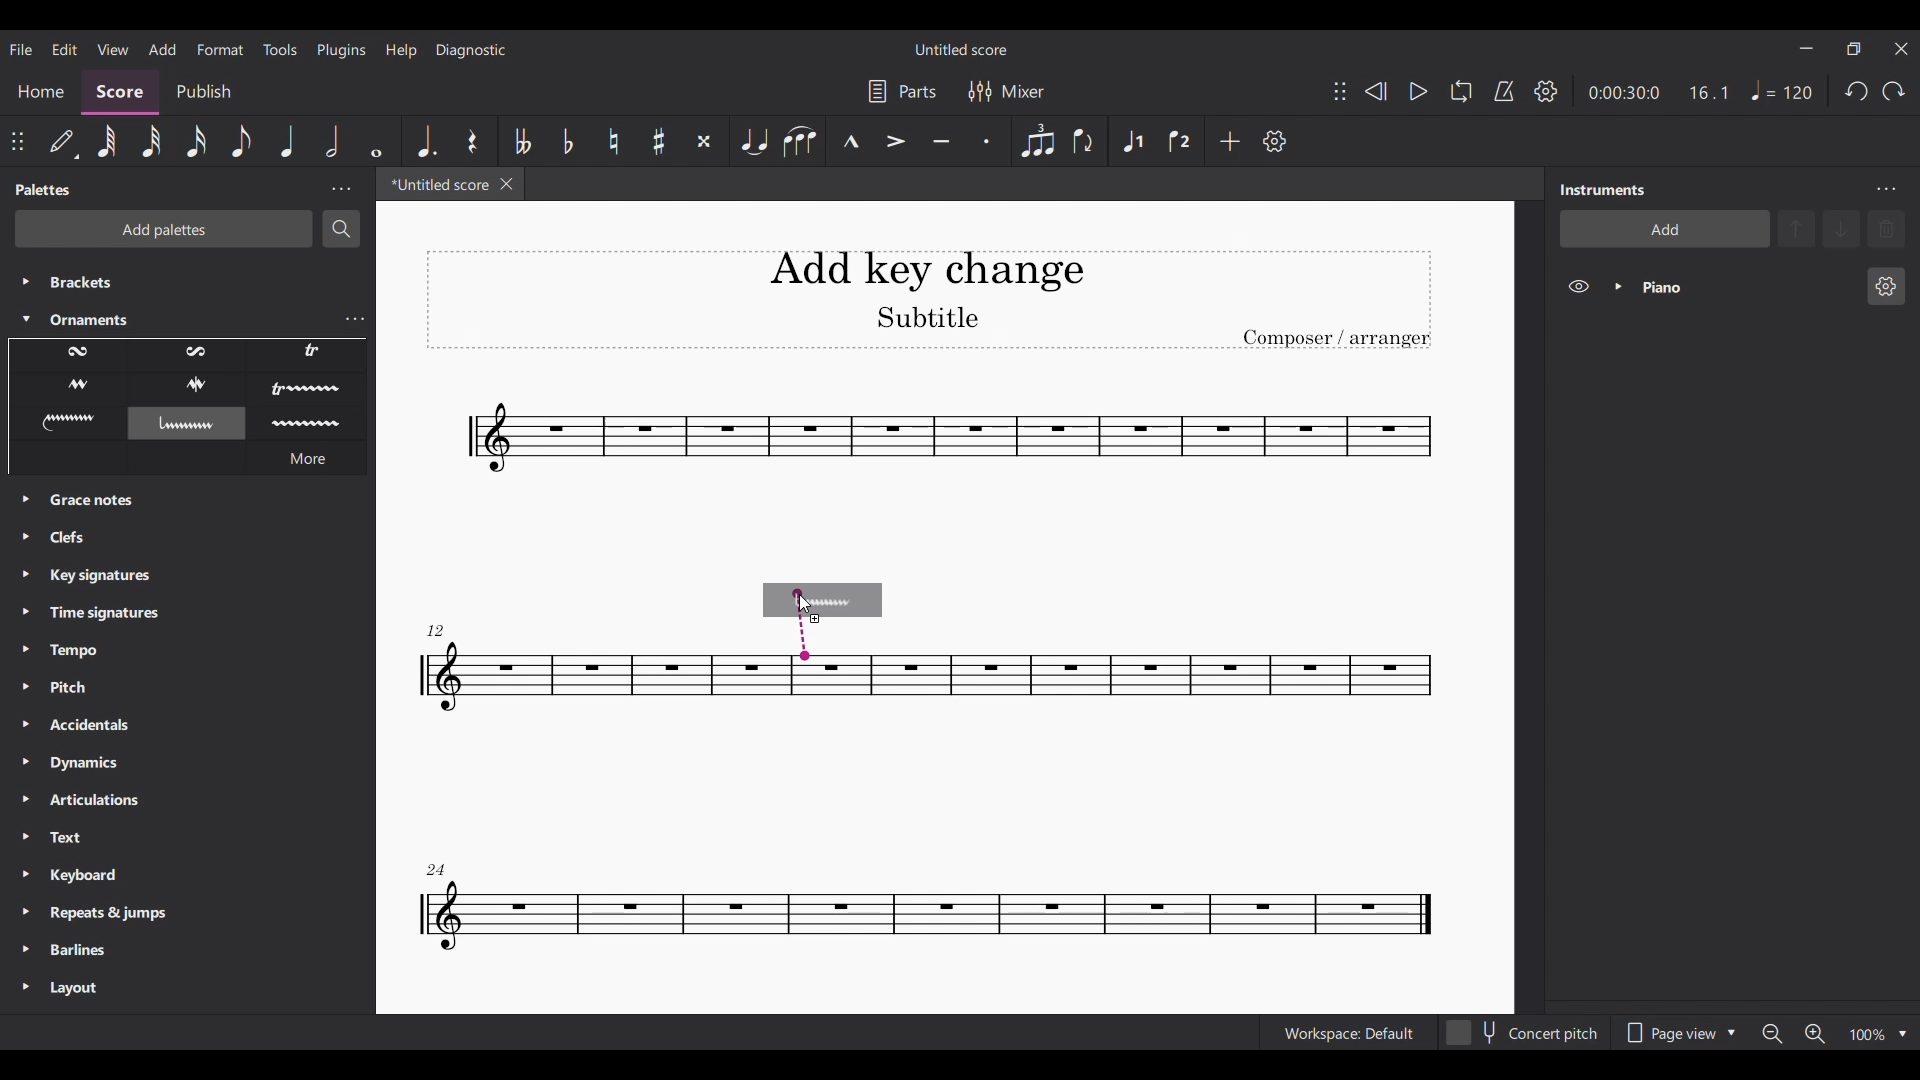 The image size is (1920, 1080). What do you see at coordinates (1006, 92) in the screenshot?
I see `Mixer settings` at bounding box center [1006, 92].